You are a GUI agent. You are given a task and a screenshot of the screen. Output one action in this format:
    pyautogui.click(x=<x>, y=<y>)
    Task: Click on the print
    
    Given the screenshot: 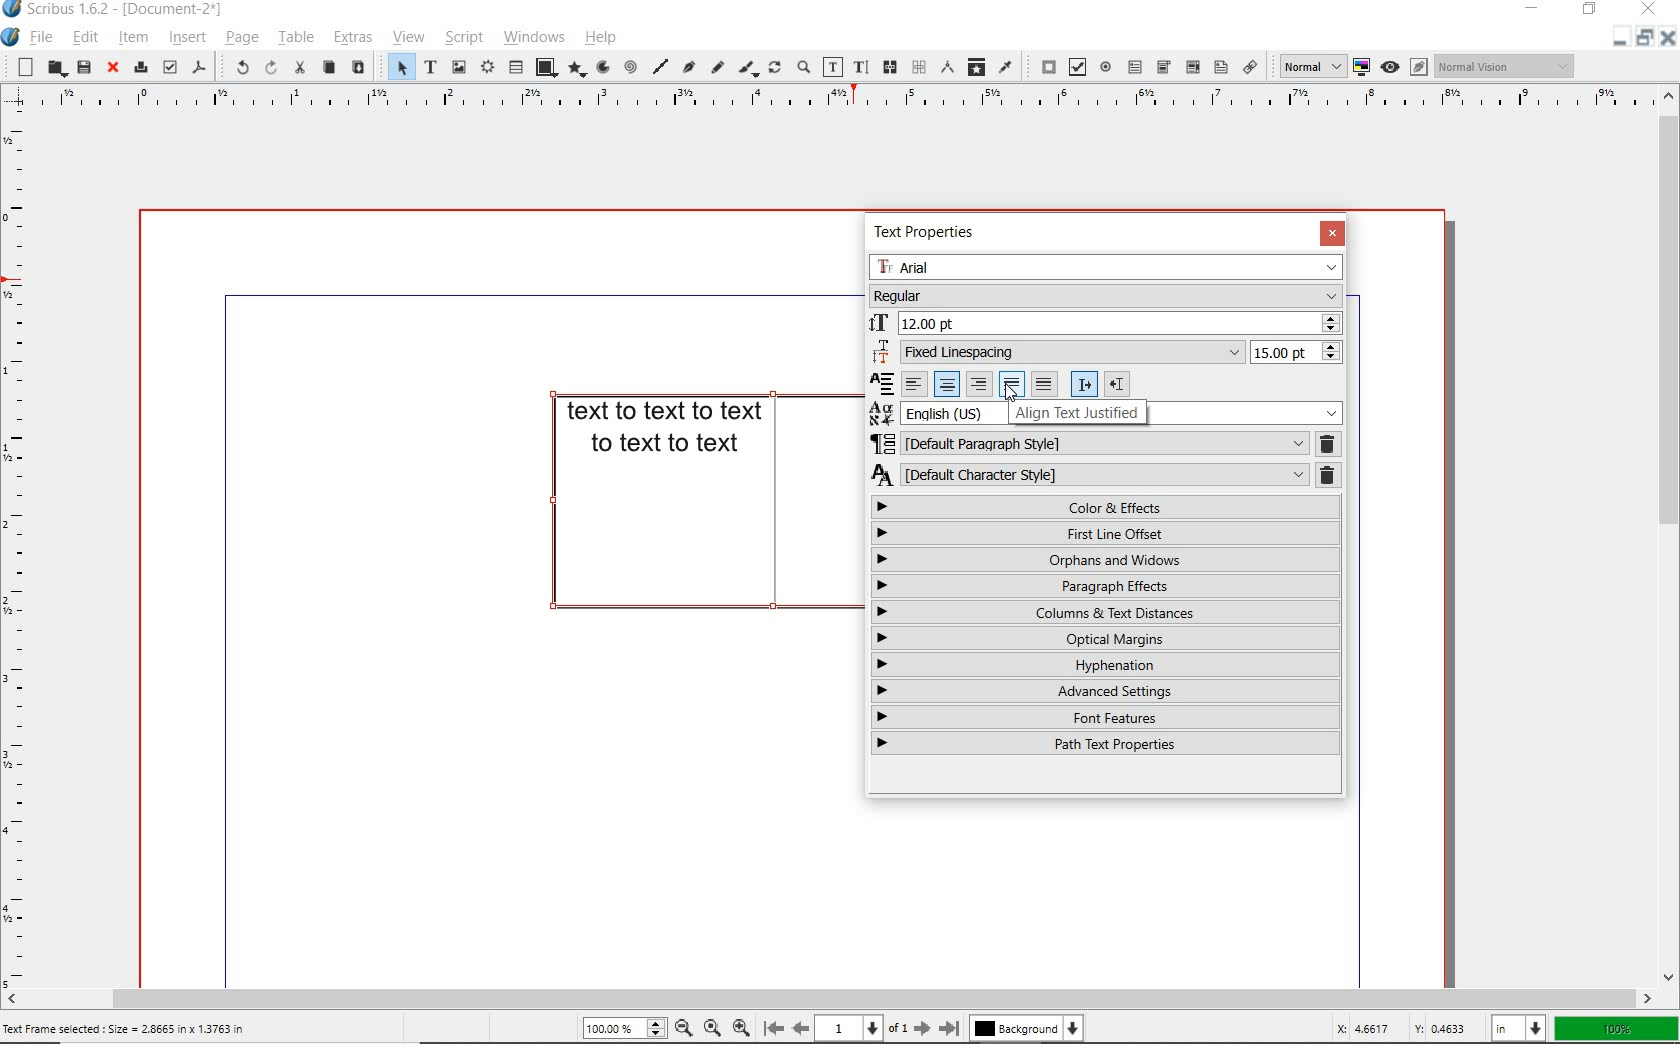 What is the action you would take?
    pyautogui.click(x=140, y=68)
    